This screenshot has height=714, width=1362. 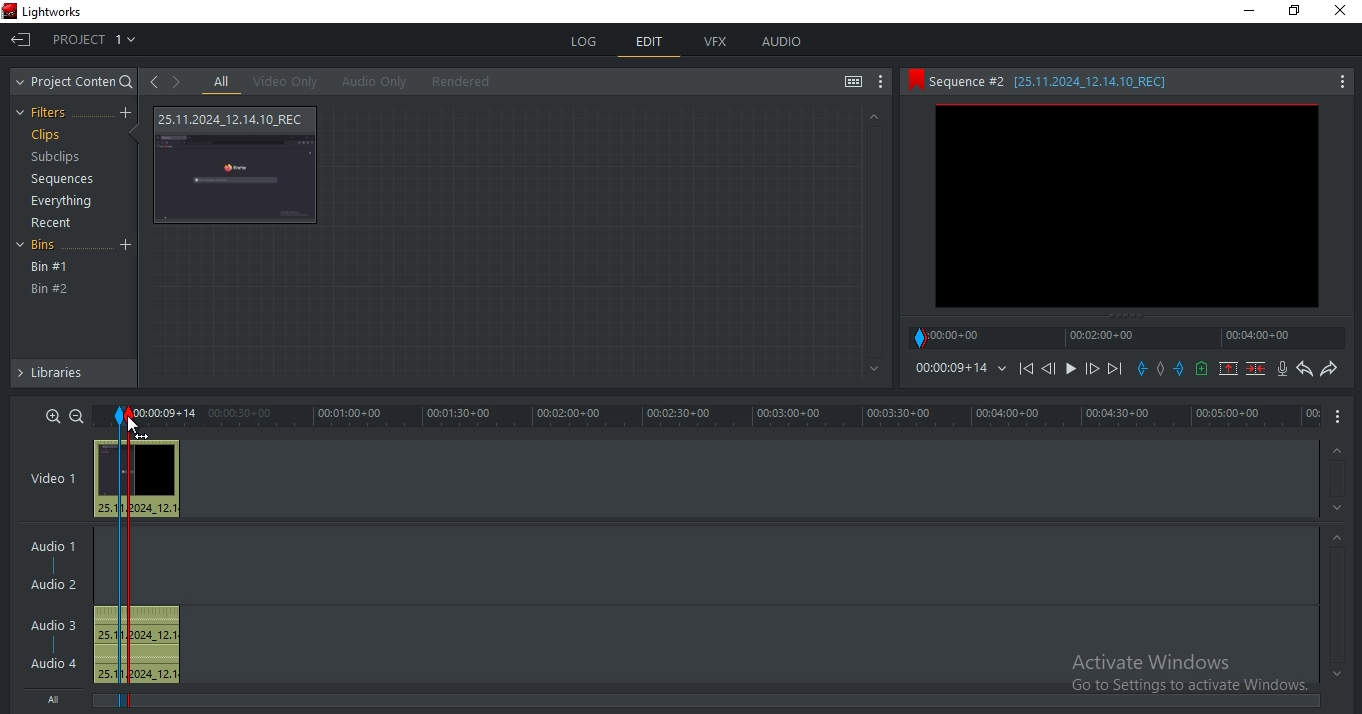 I want to click on edit, so click(x=649, y=43).